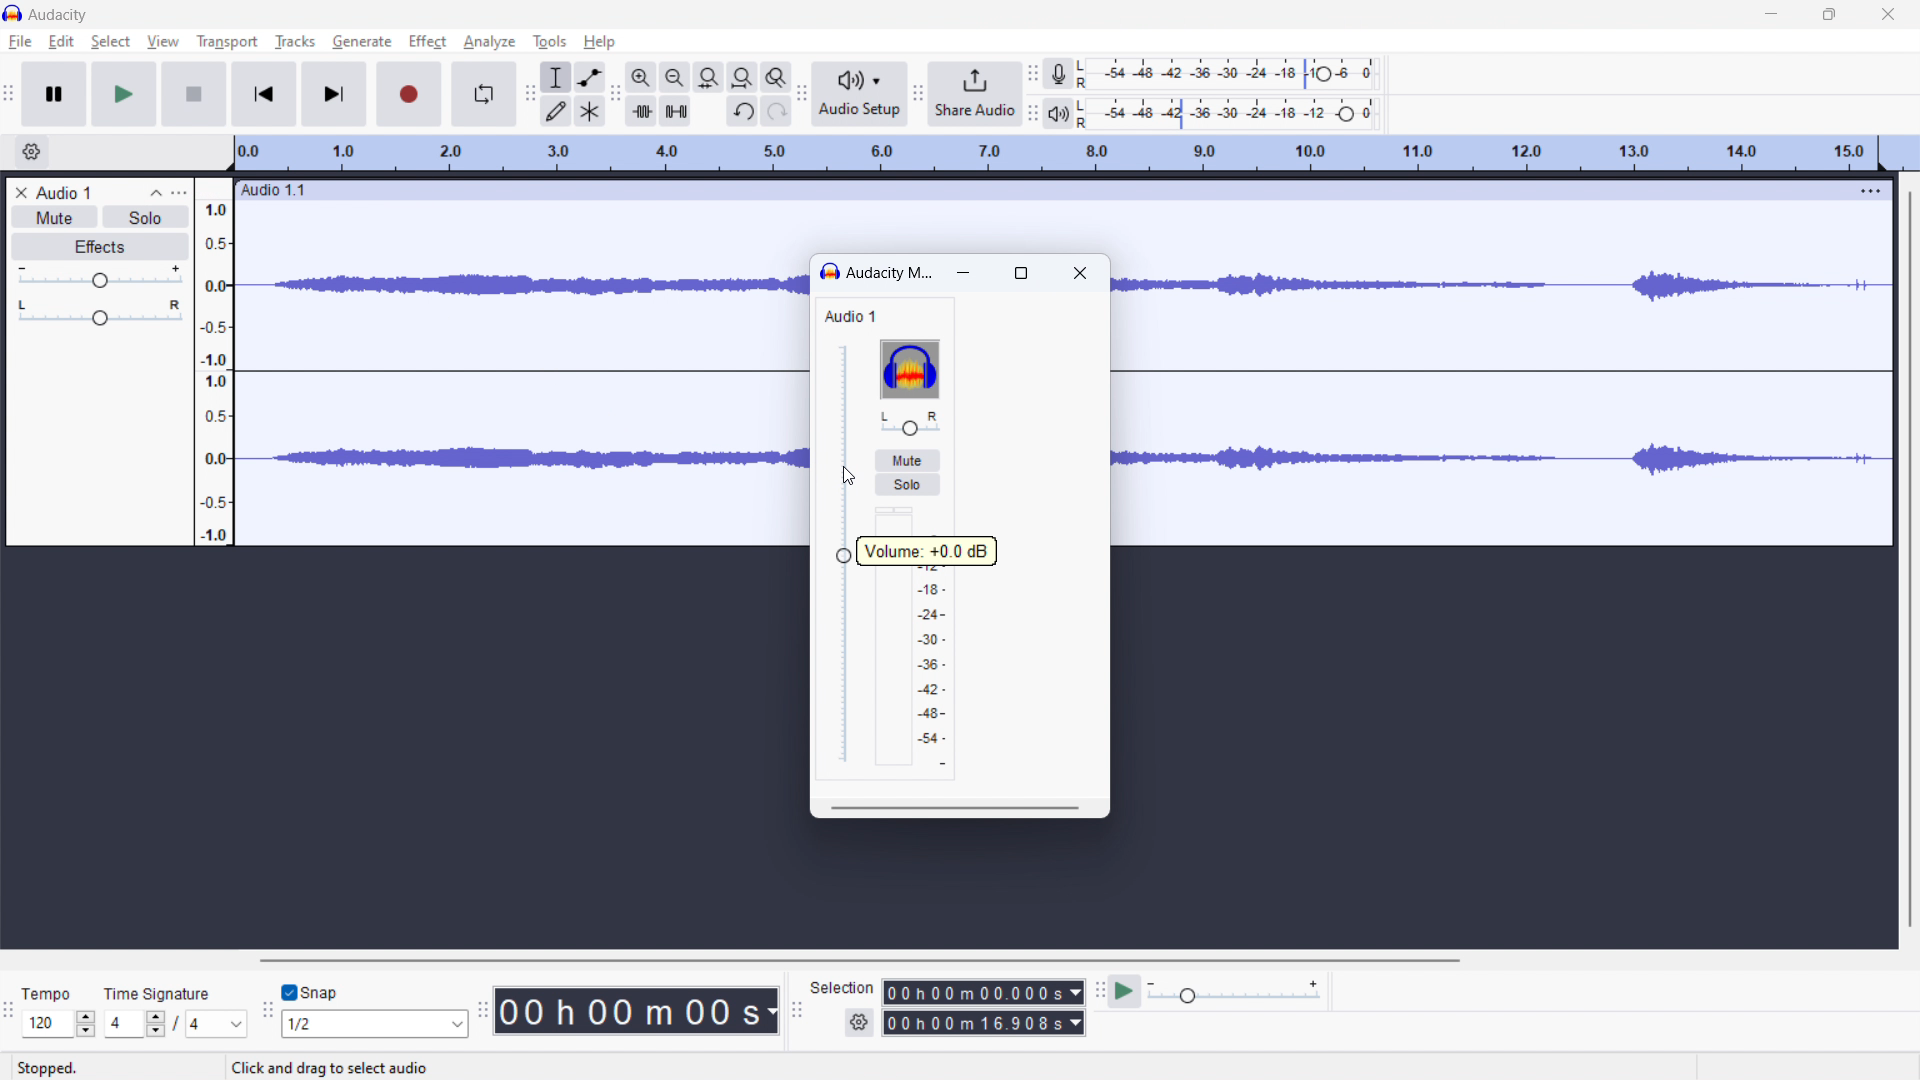  What do you see at coordinates (1235, 113) in the screenshot?
I see `playback level` at bounding box center [1235, 113].